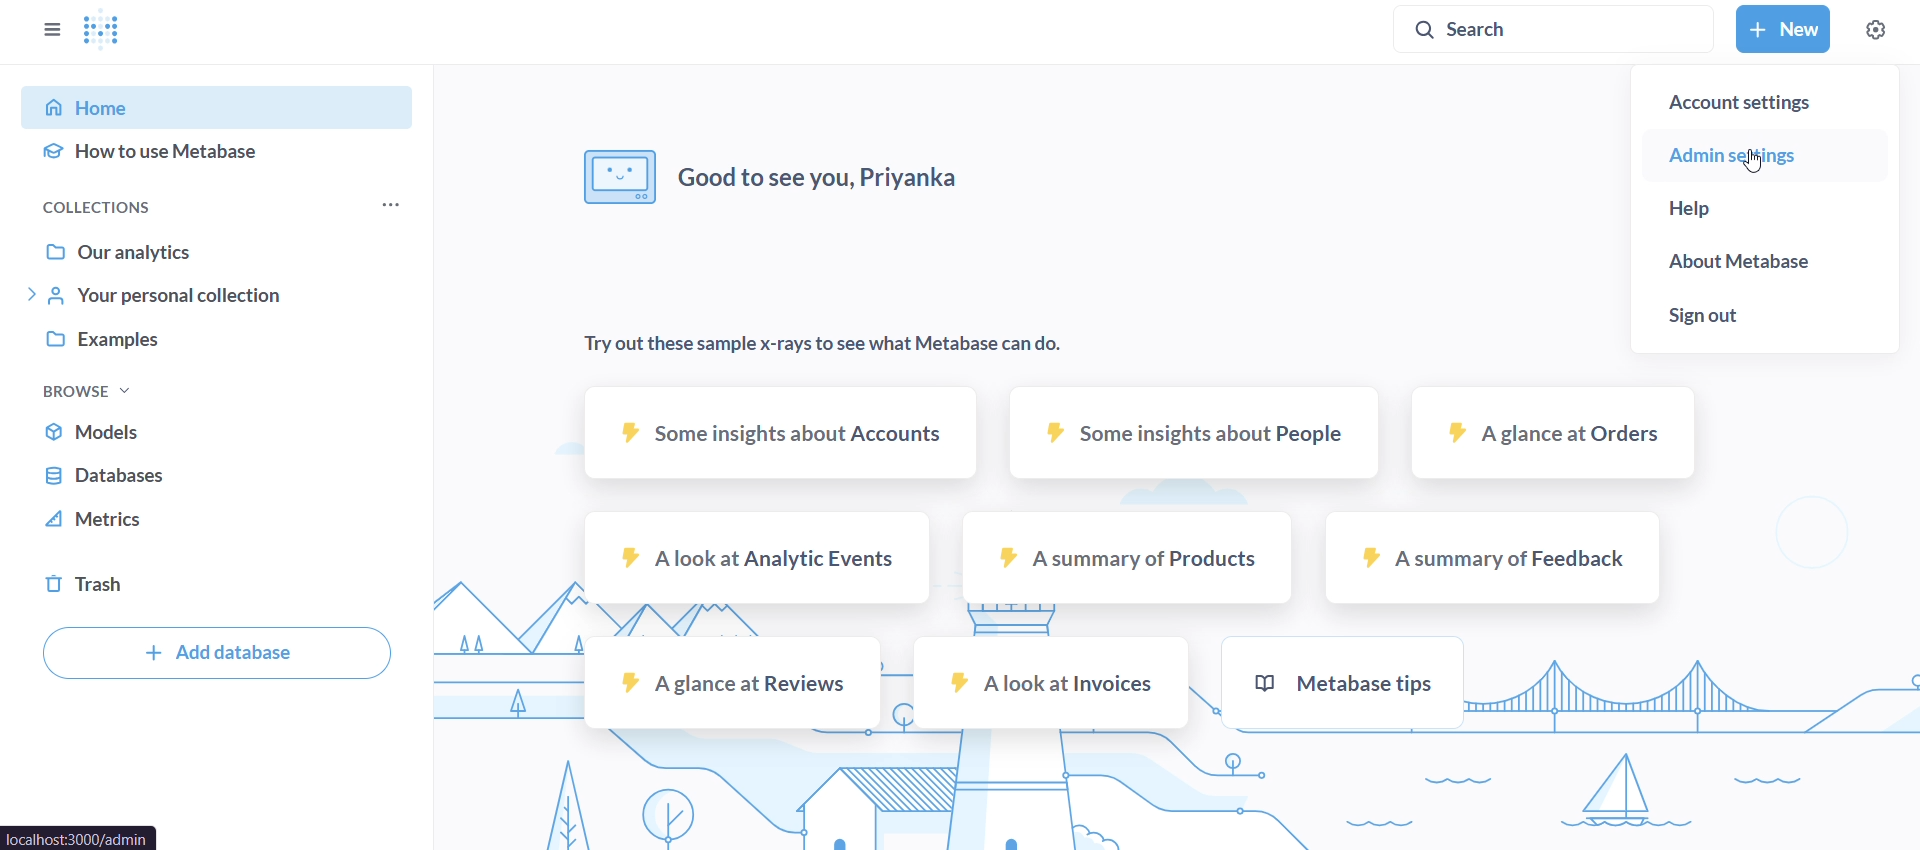  I want to click on cursor, so click(1750, 162).